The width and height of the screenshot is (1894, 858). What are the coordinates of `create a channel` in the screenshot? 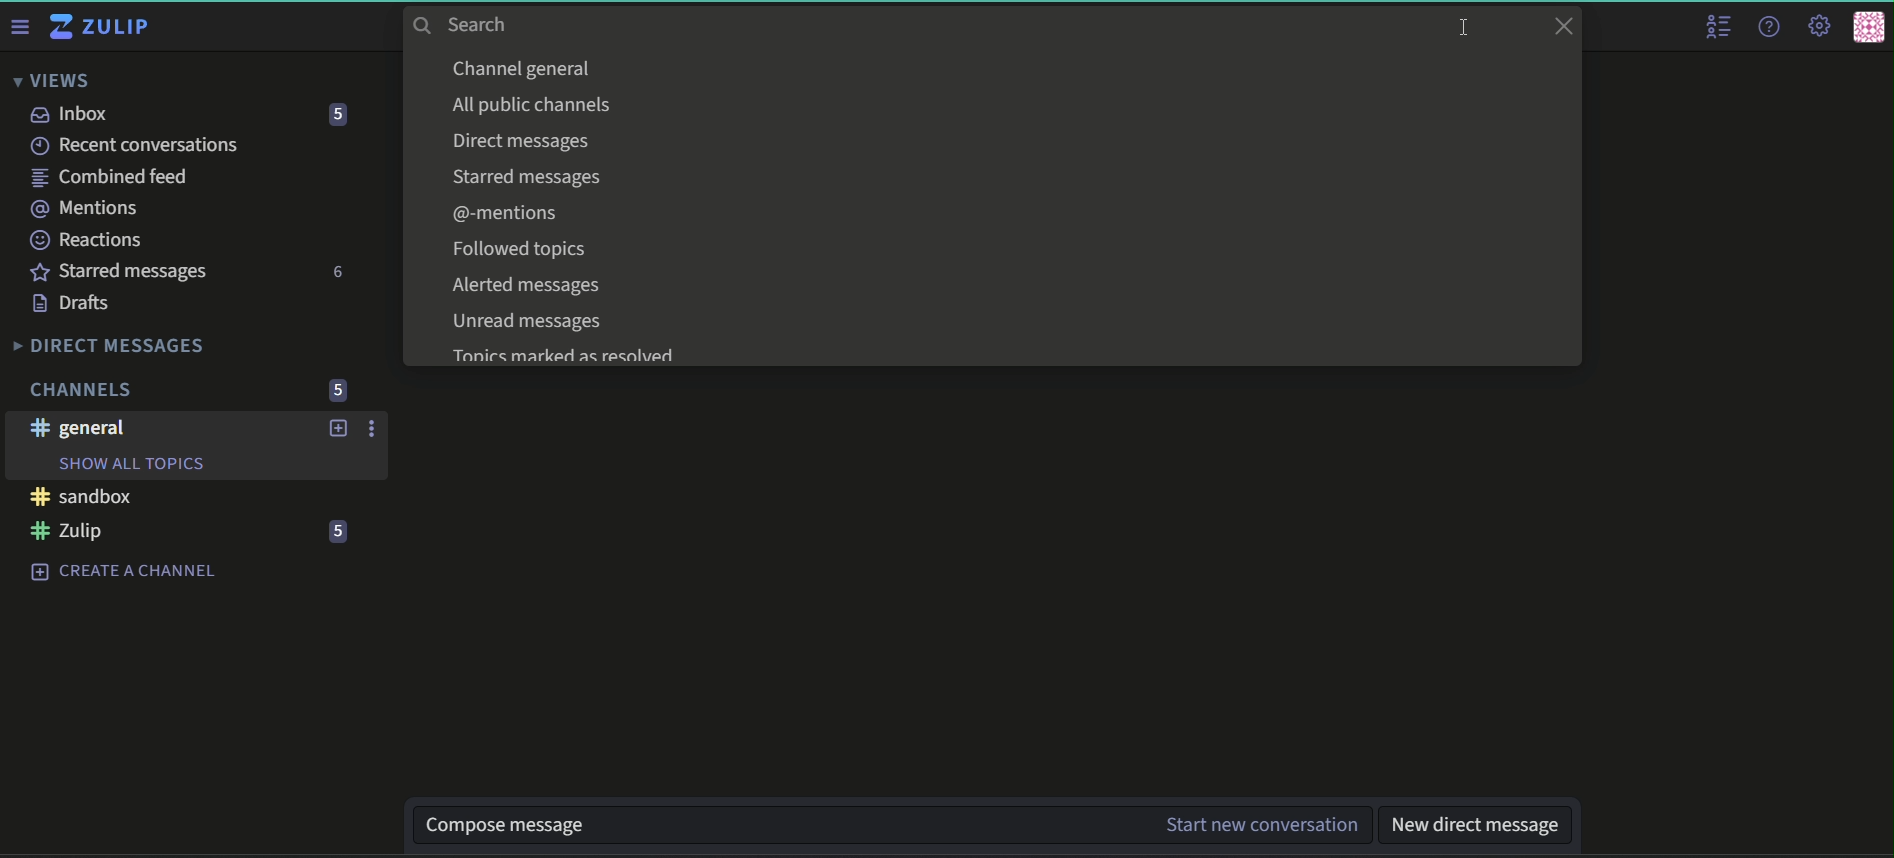 It's located at (120, 571).